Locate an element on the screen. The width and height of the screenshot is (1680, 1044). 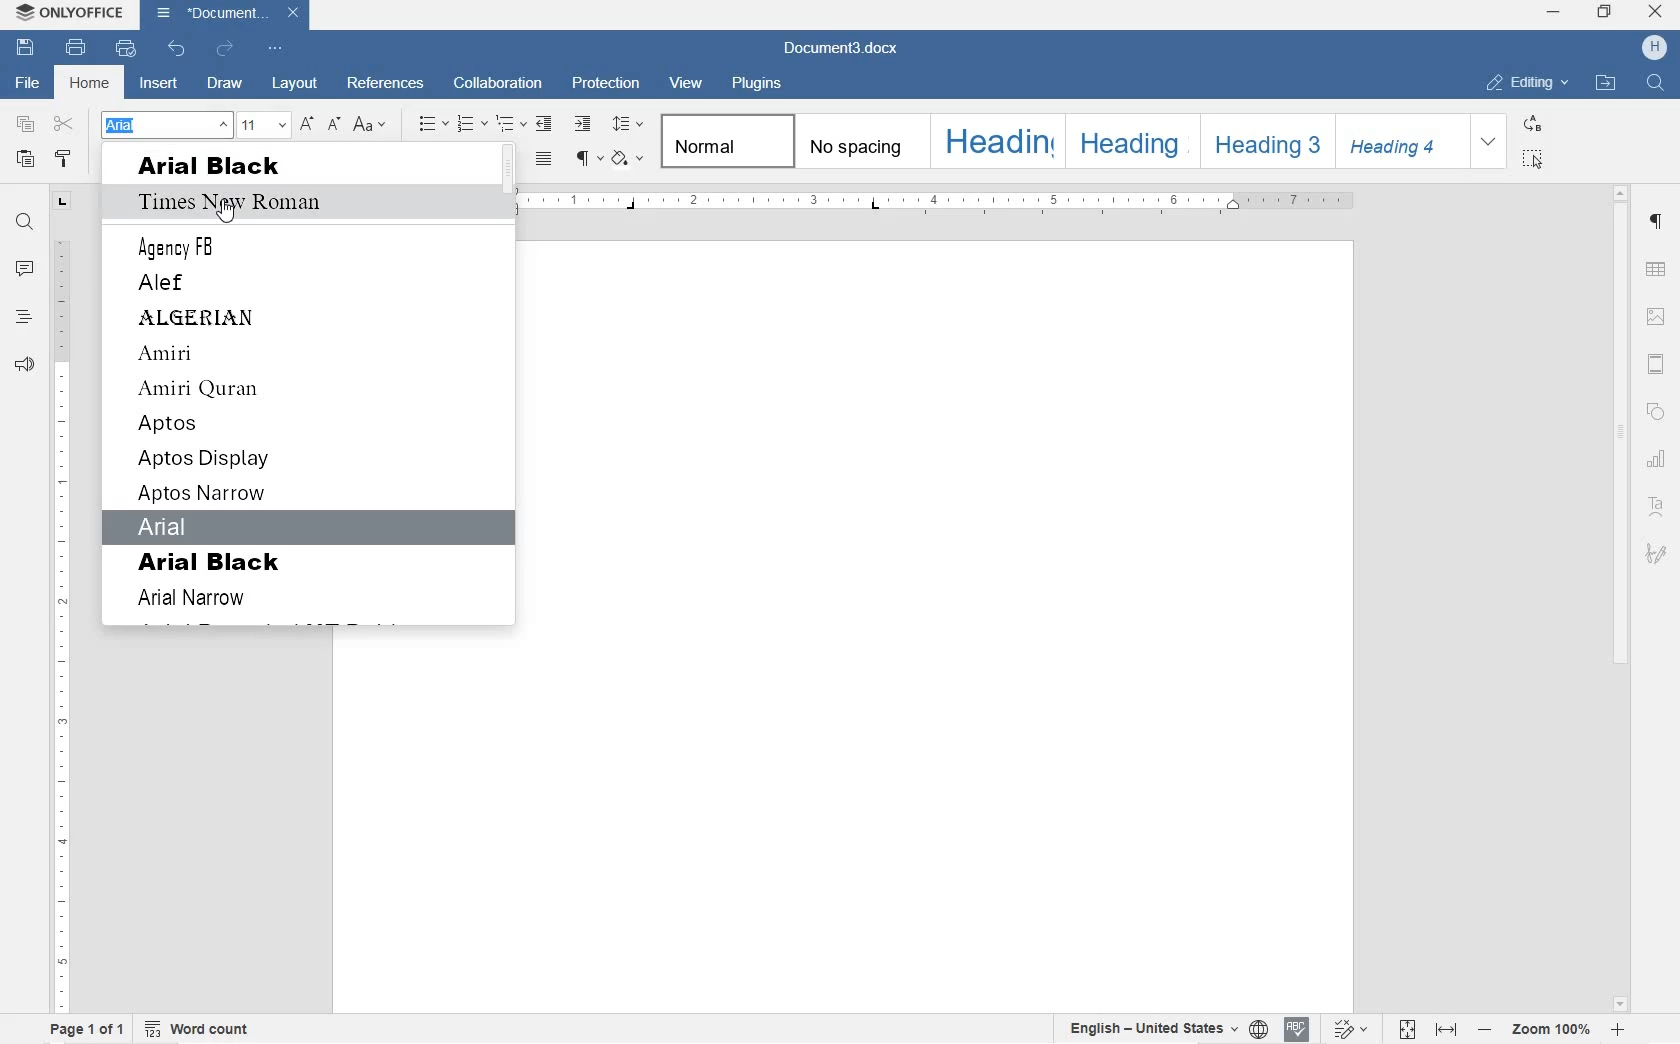
VIEW is located at coordinates (687, 83).